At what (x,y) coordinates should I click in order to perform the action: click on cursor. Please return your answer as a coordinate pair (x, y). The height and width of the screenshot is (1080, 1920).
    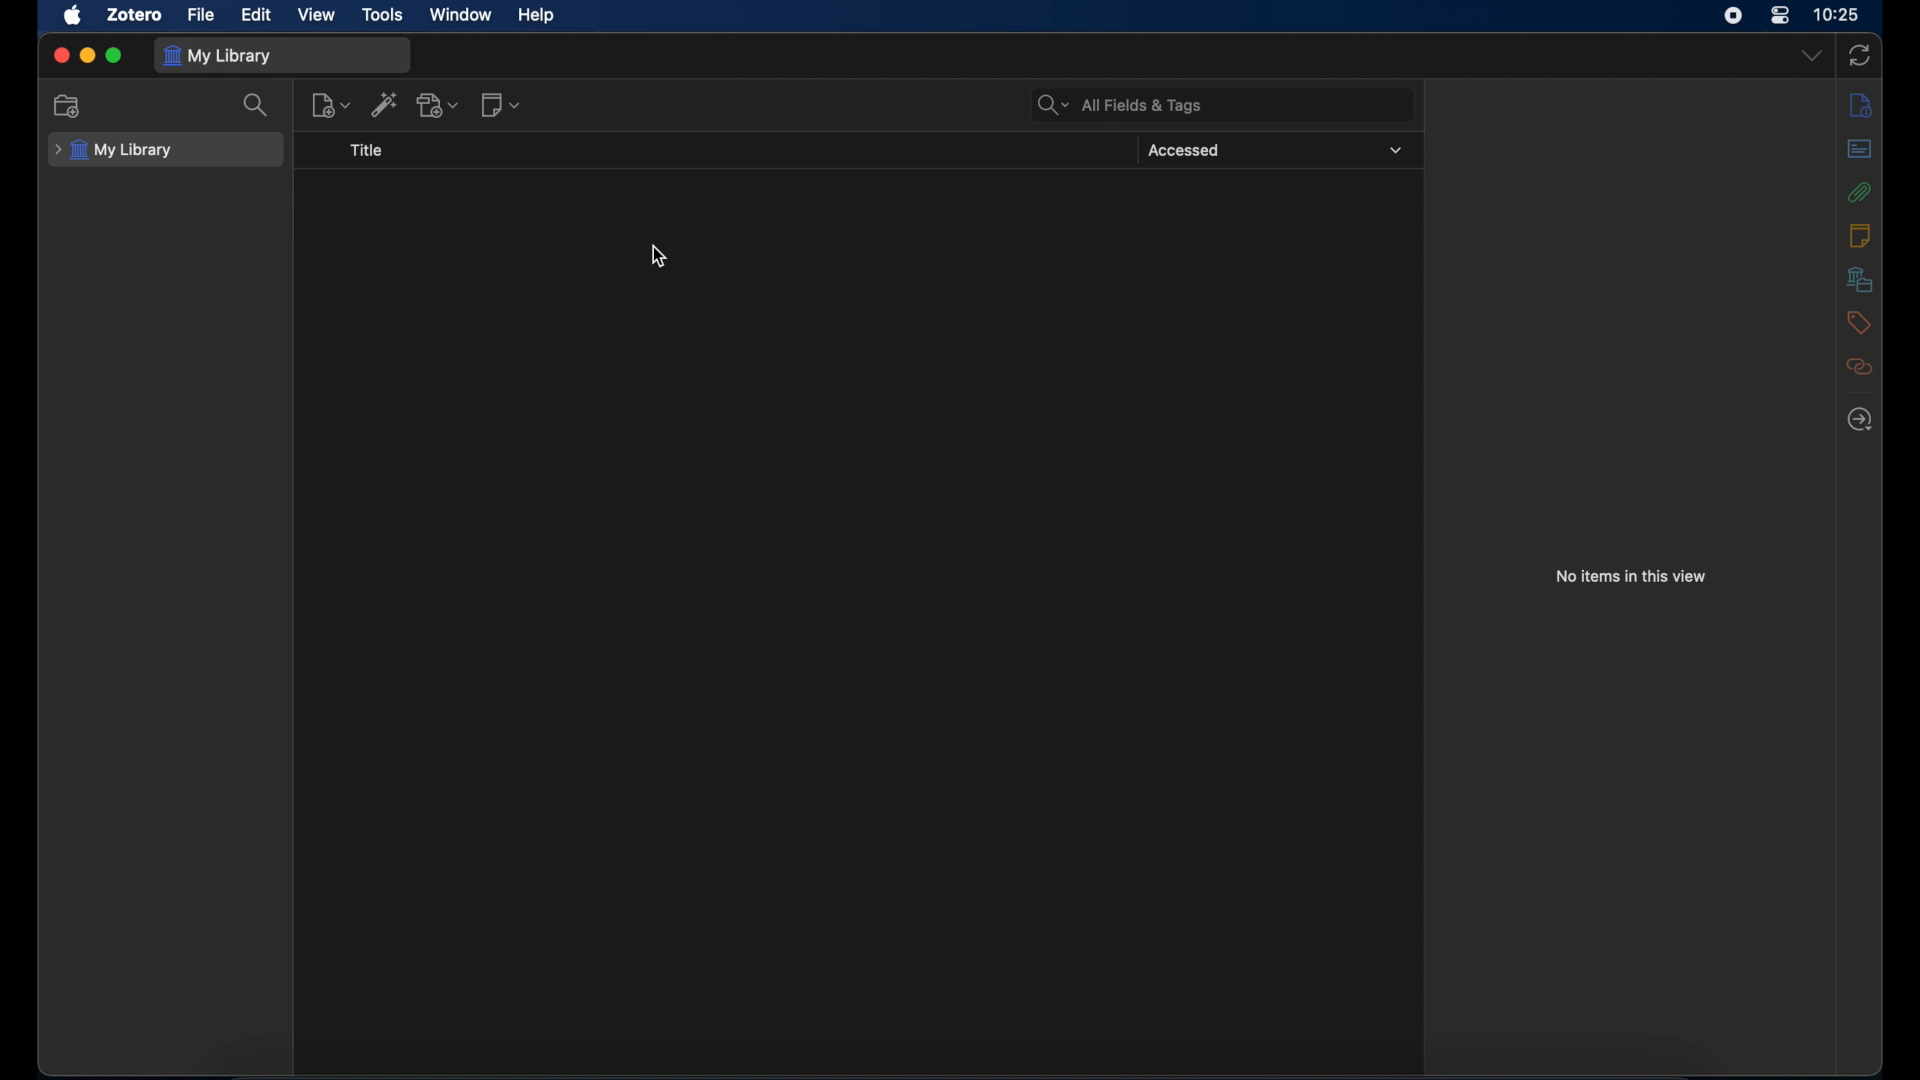
    Looking at the image, I should click on (658, 258).